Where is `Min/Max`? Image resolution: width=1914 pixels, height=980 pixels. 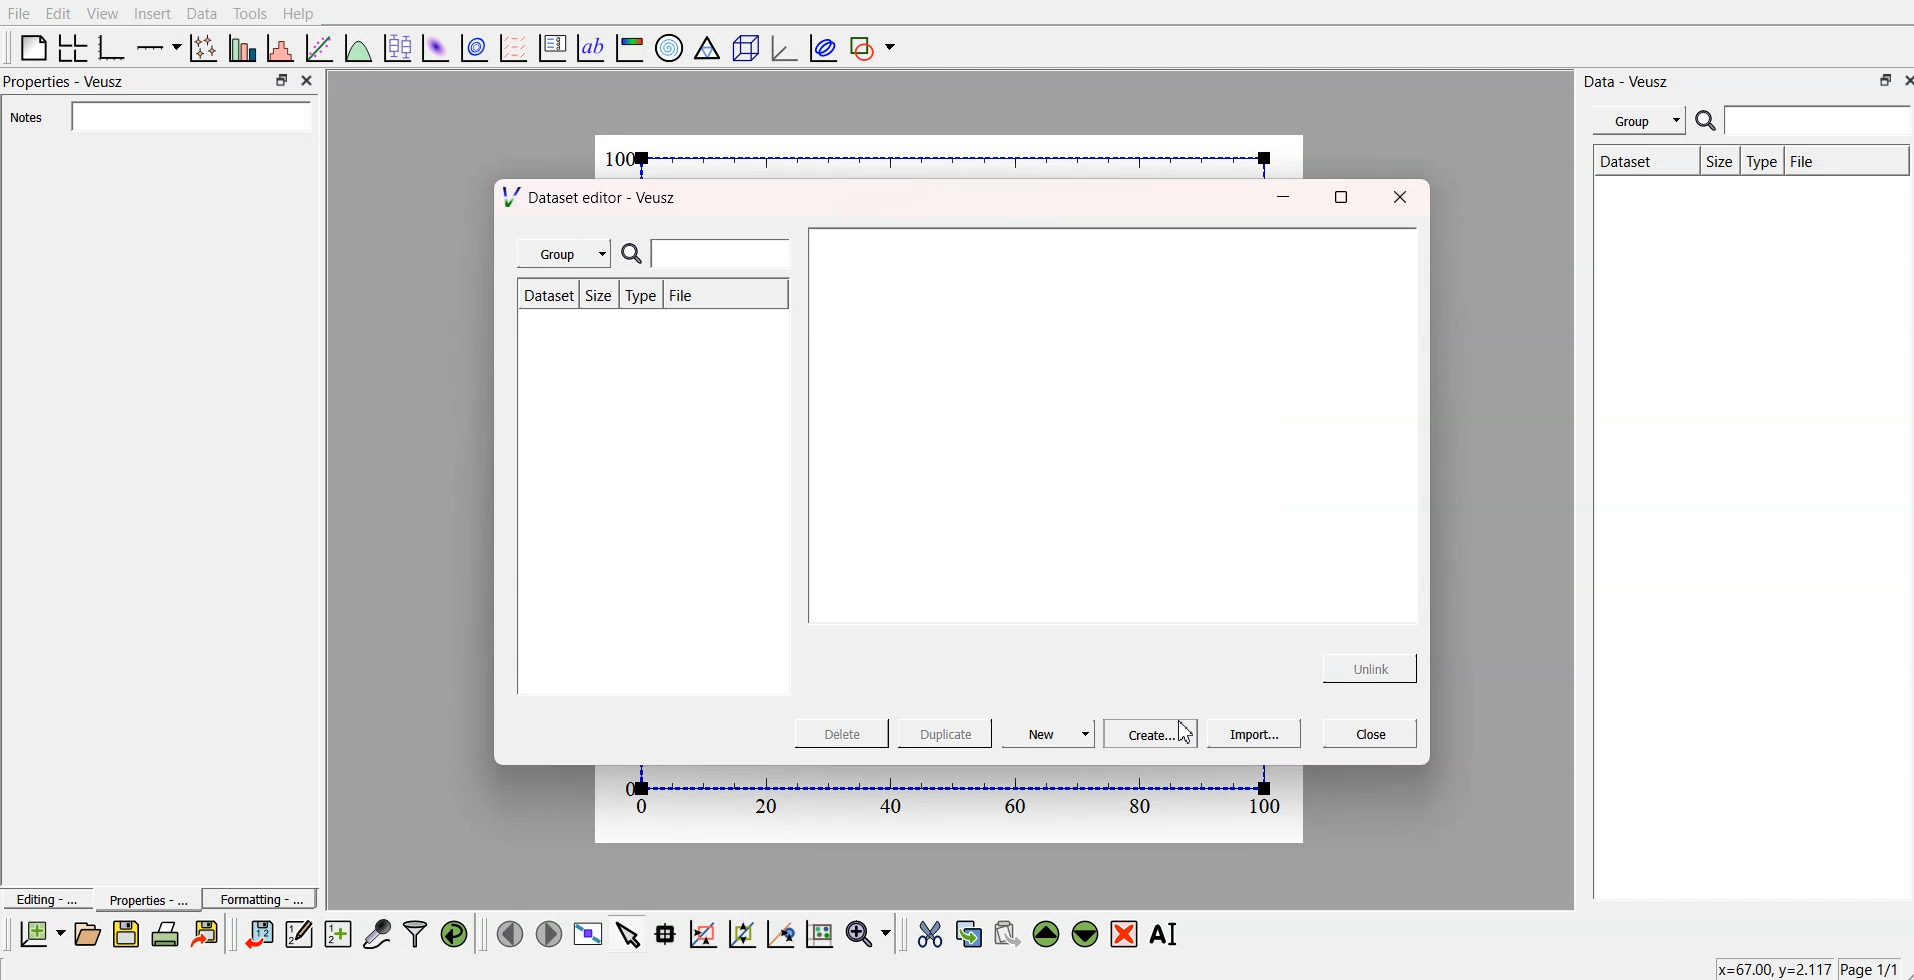 Min/Max is located at coordinates (282, 80).